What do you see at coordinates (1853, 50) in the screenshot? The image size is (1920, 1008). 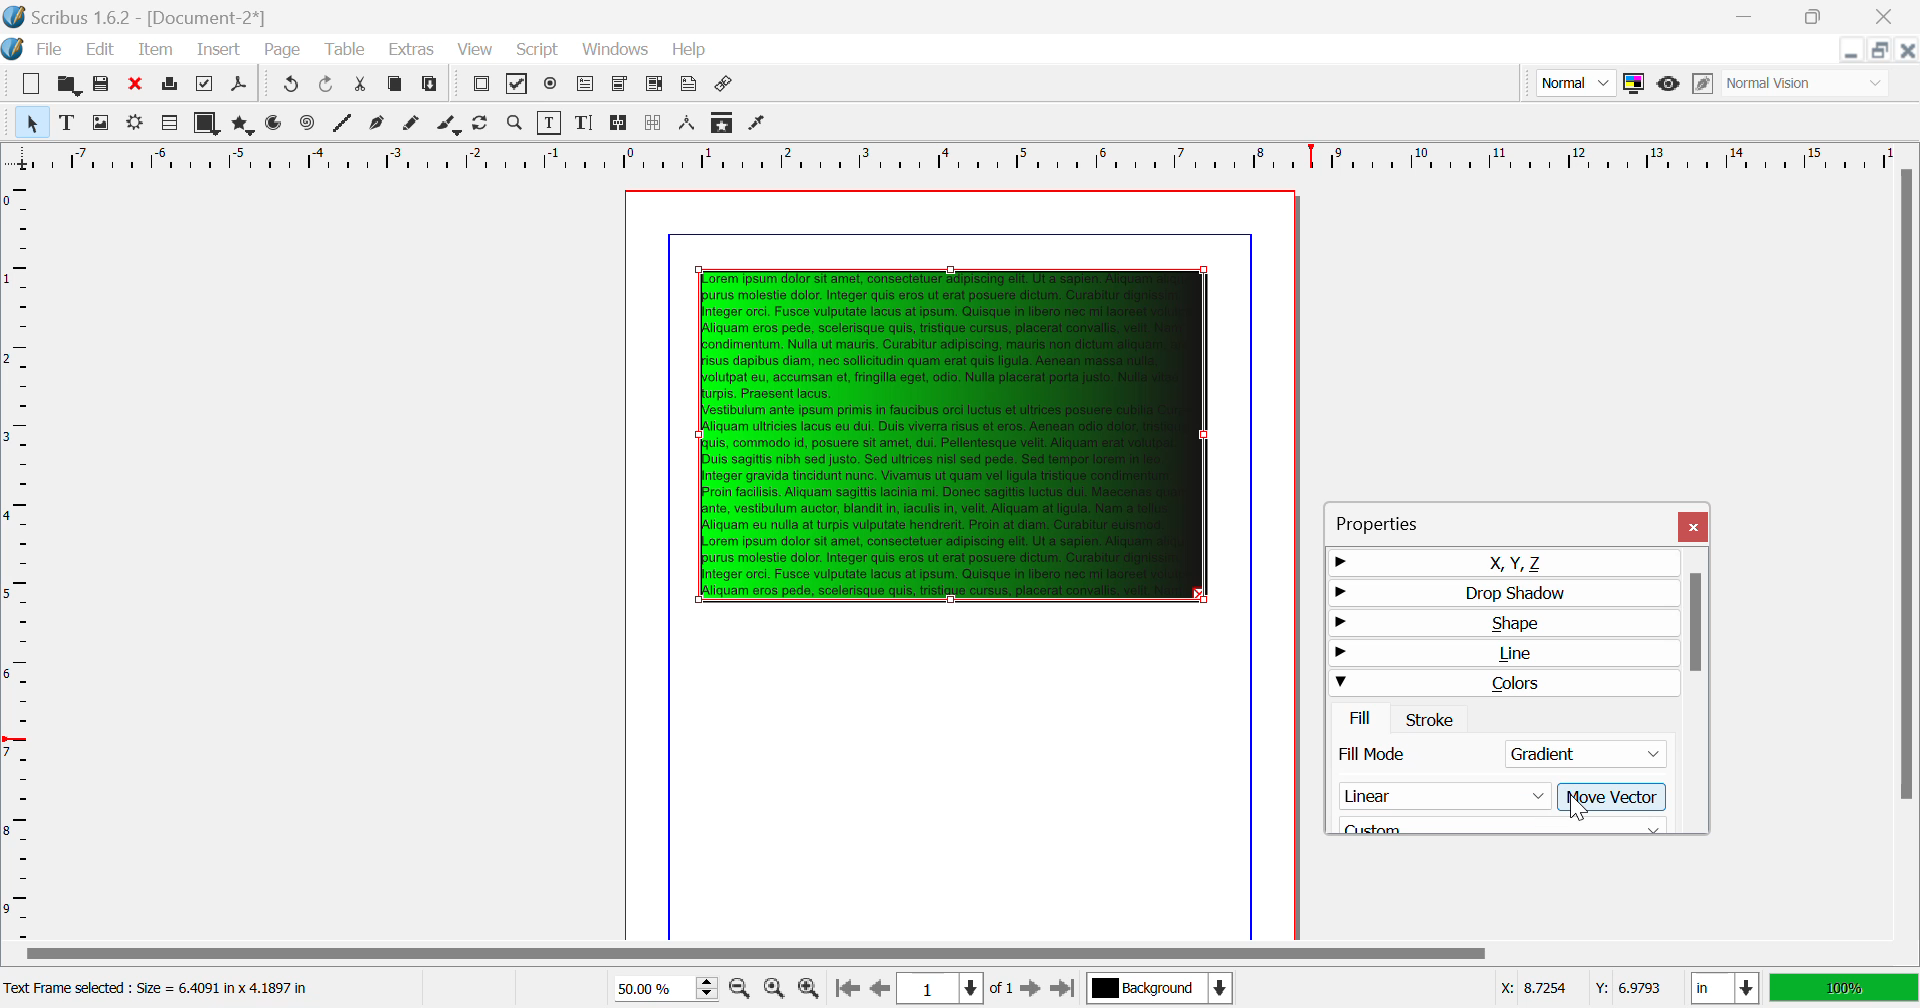 I see `Restore Down` at bounding box center [1853, 50].